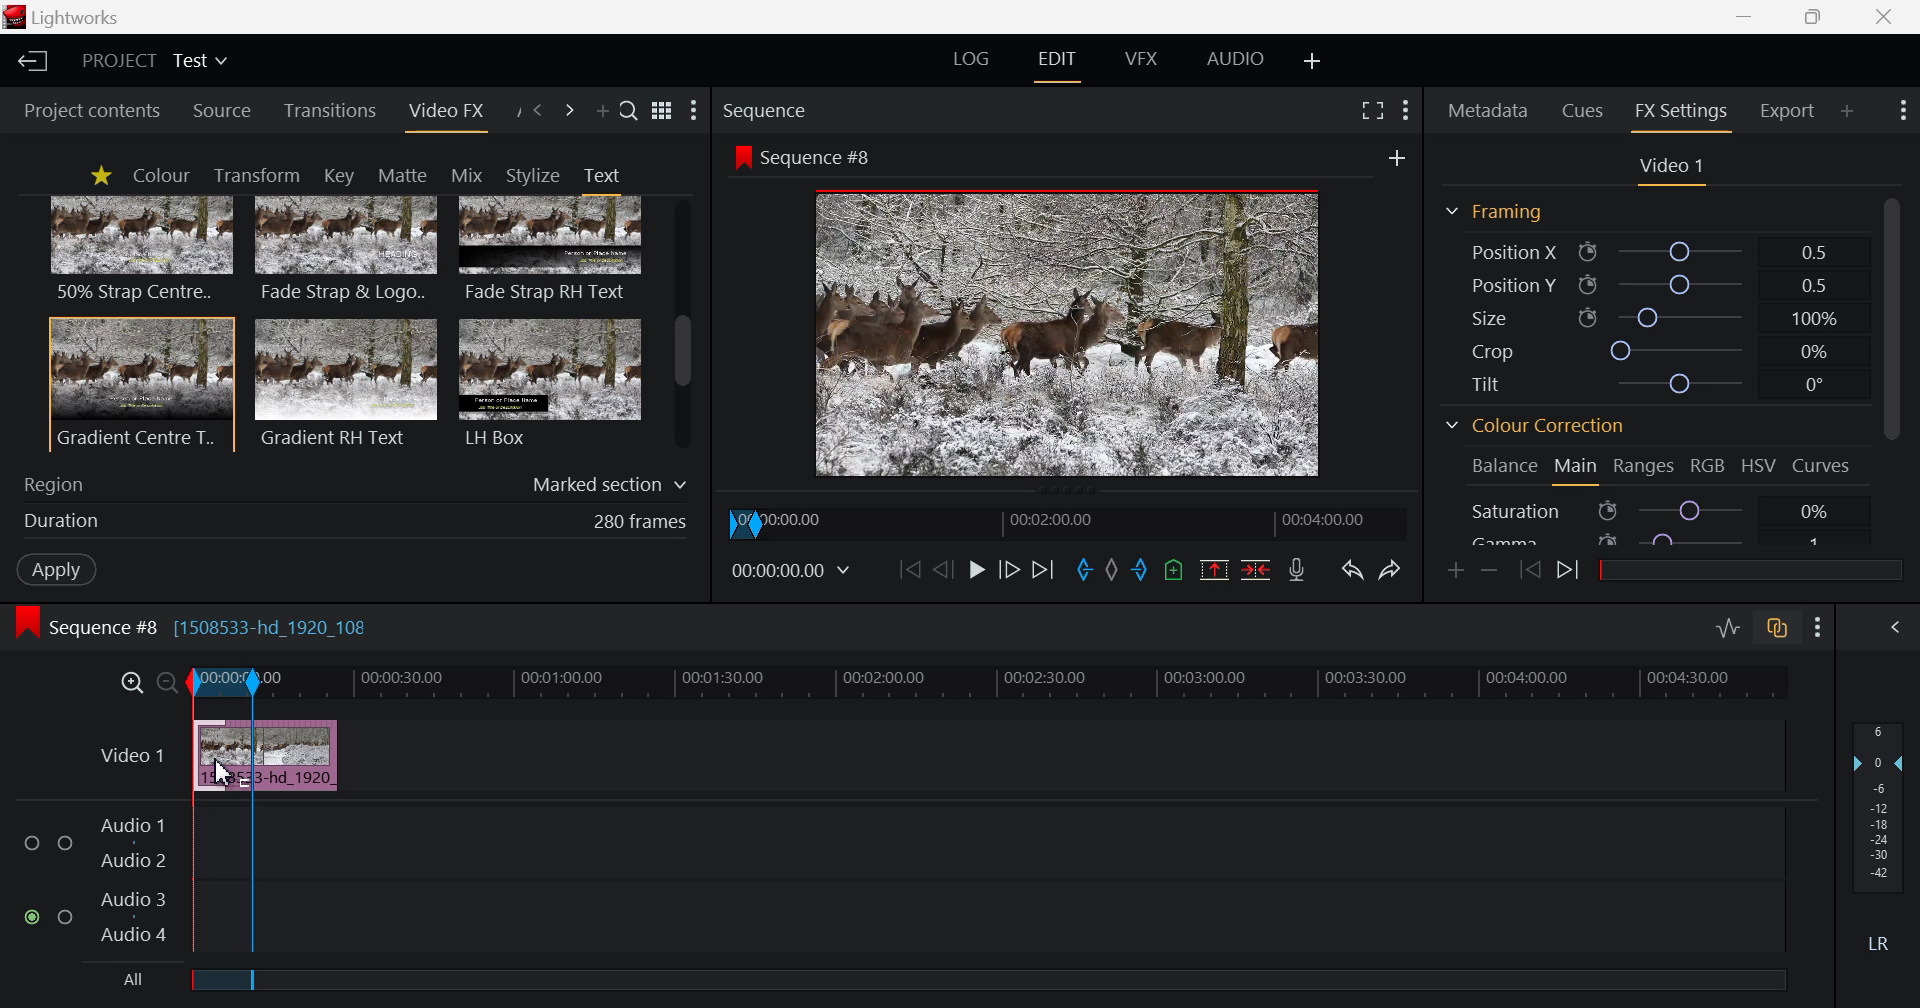  What do you see at coordinates (538, 109) in the screenshot?
I see `Previous Panel` at bounding box center [538, 109].